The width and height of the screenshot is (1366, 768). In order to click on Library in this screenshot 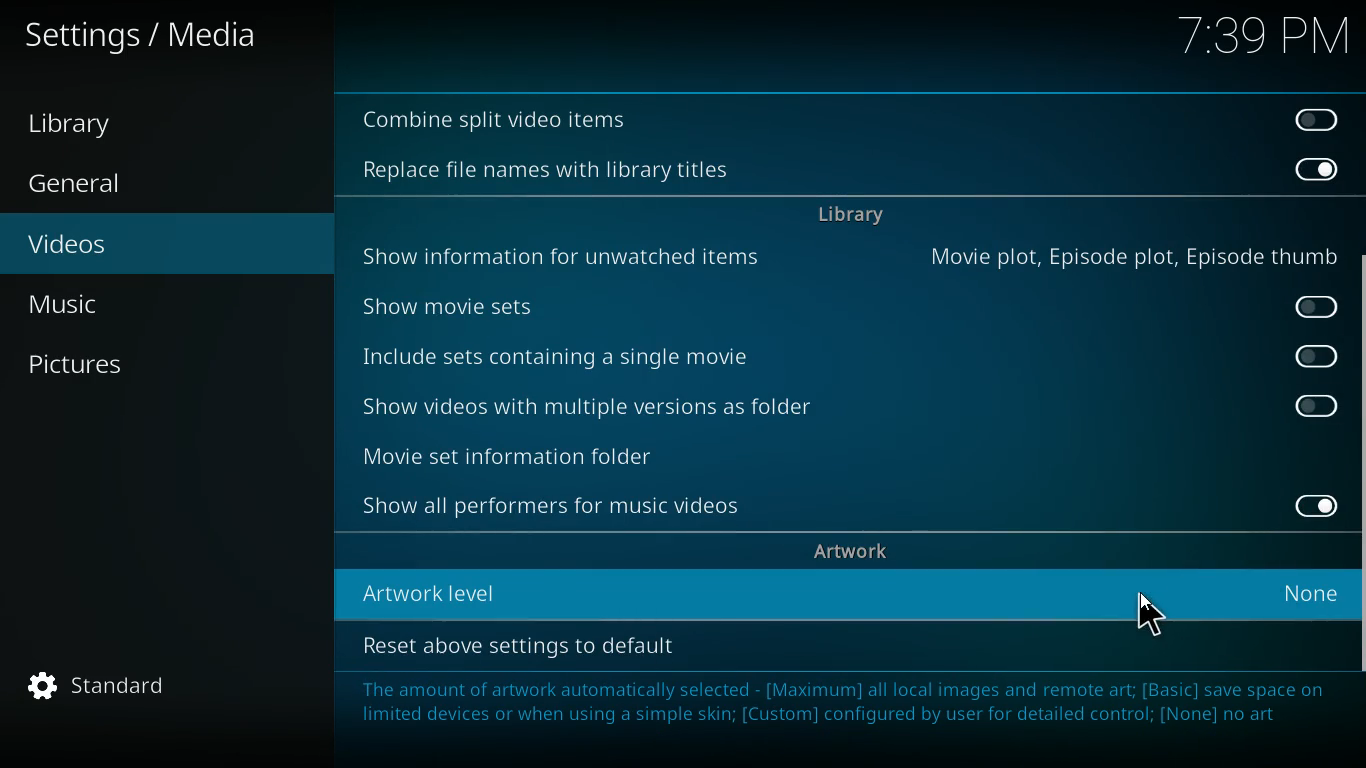, I will do `click(89, 125)`.